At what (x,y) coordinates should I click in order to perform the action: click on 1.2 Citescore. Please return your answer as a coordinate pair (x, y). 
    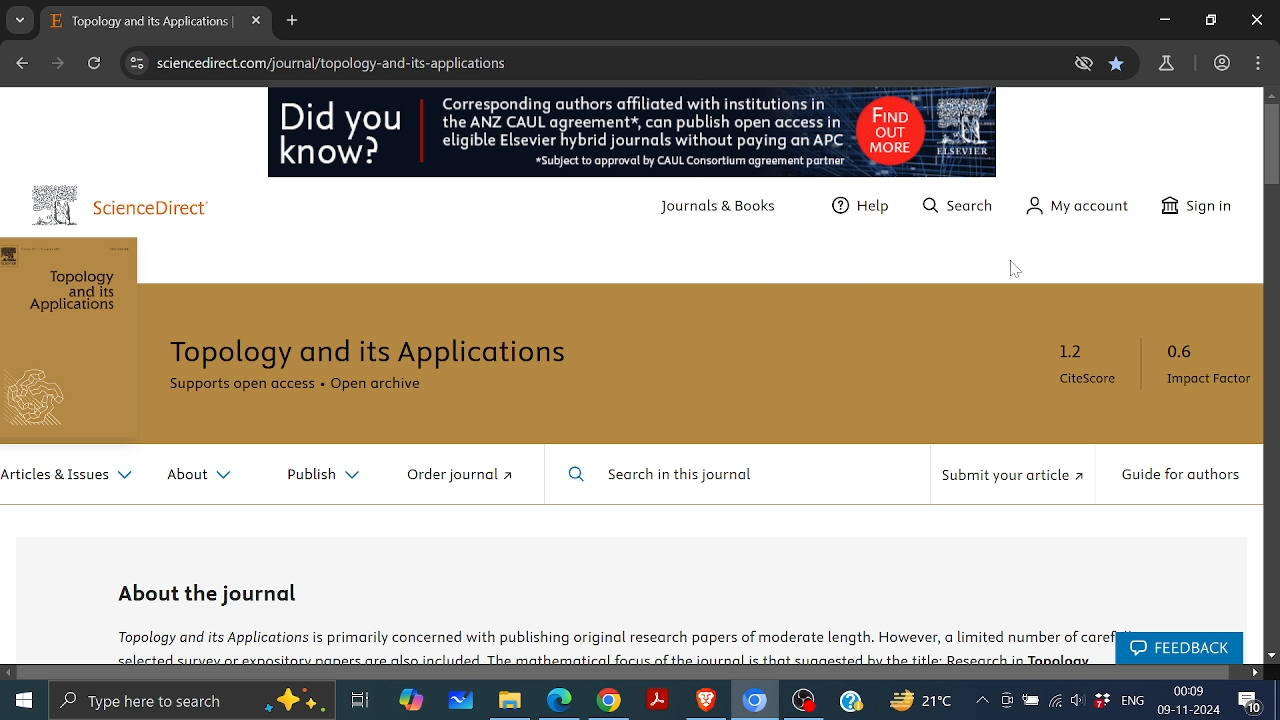
    Looking at the image, I should click on (1091, 369).